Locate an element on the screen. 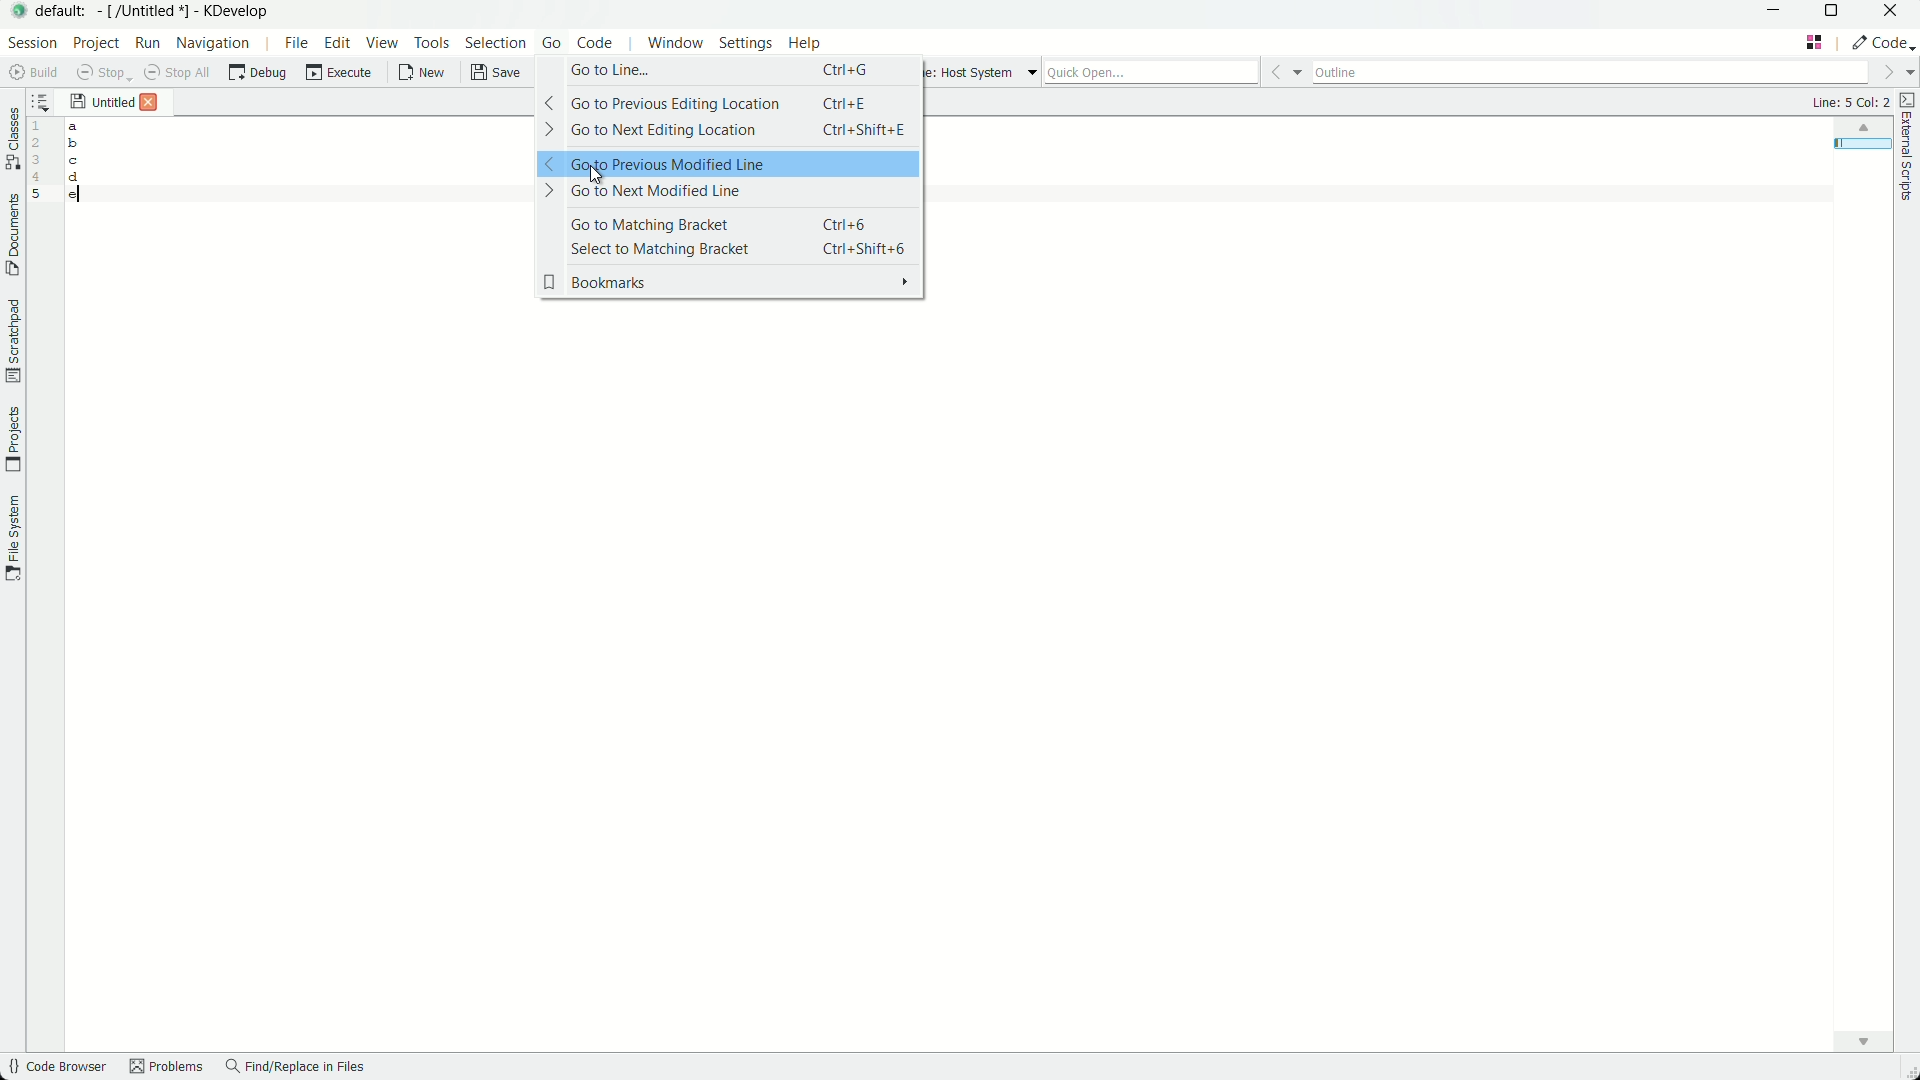 The width and height of the screenshot is (1920, 1080). outline is located at coordinates (1610, 73).